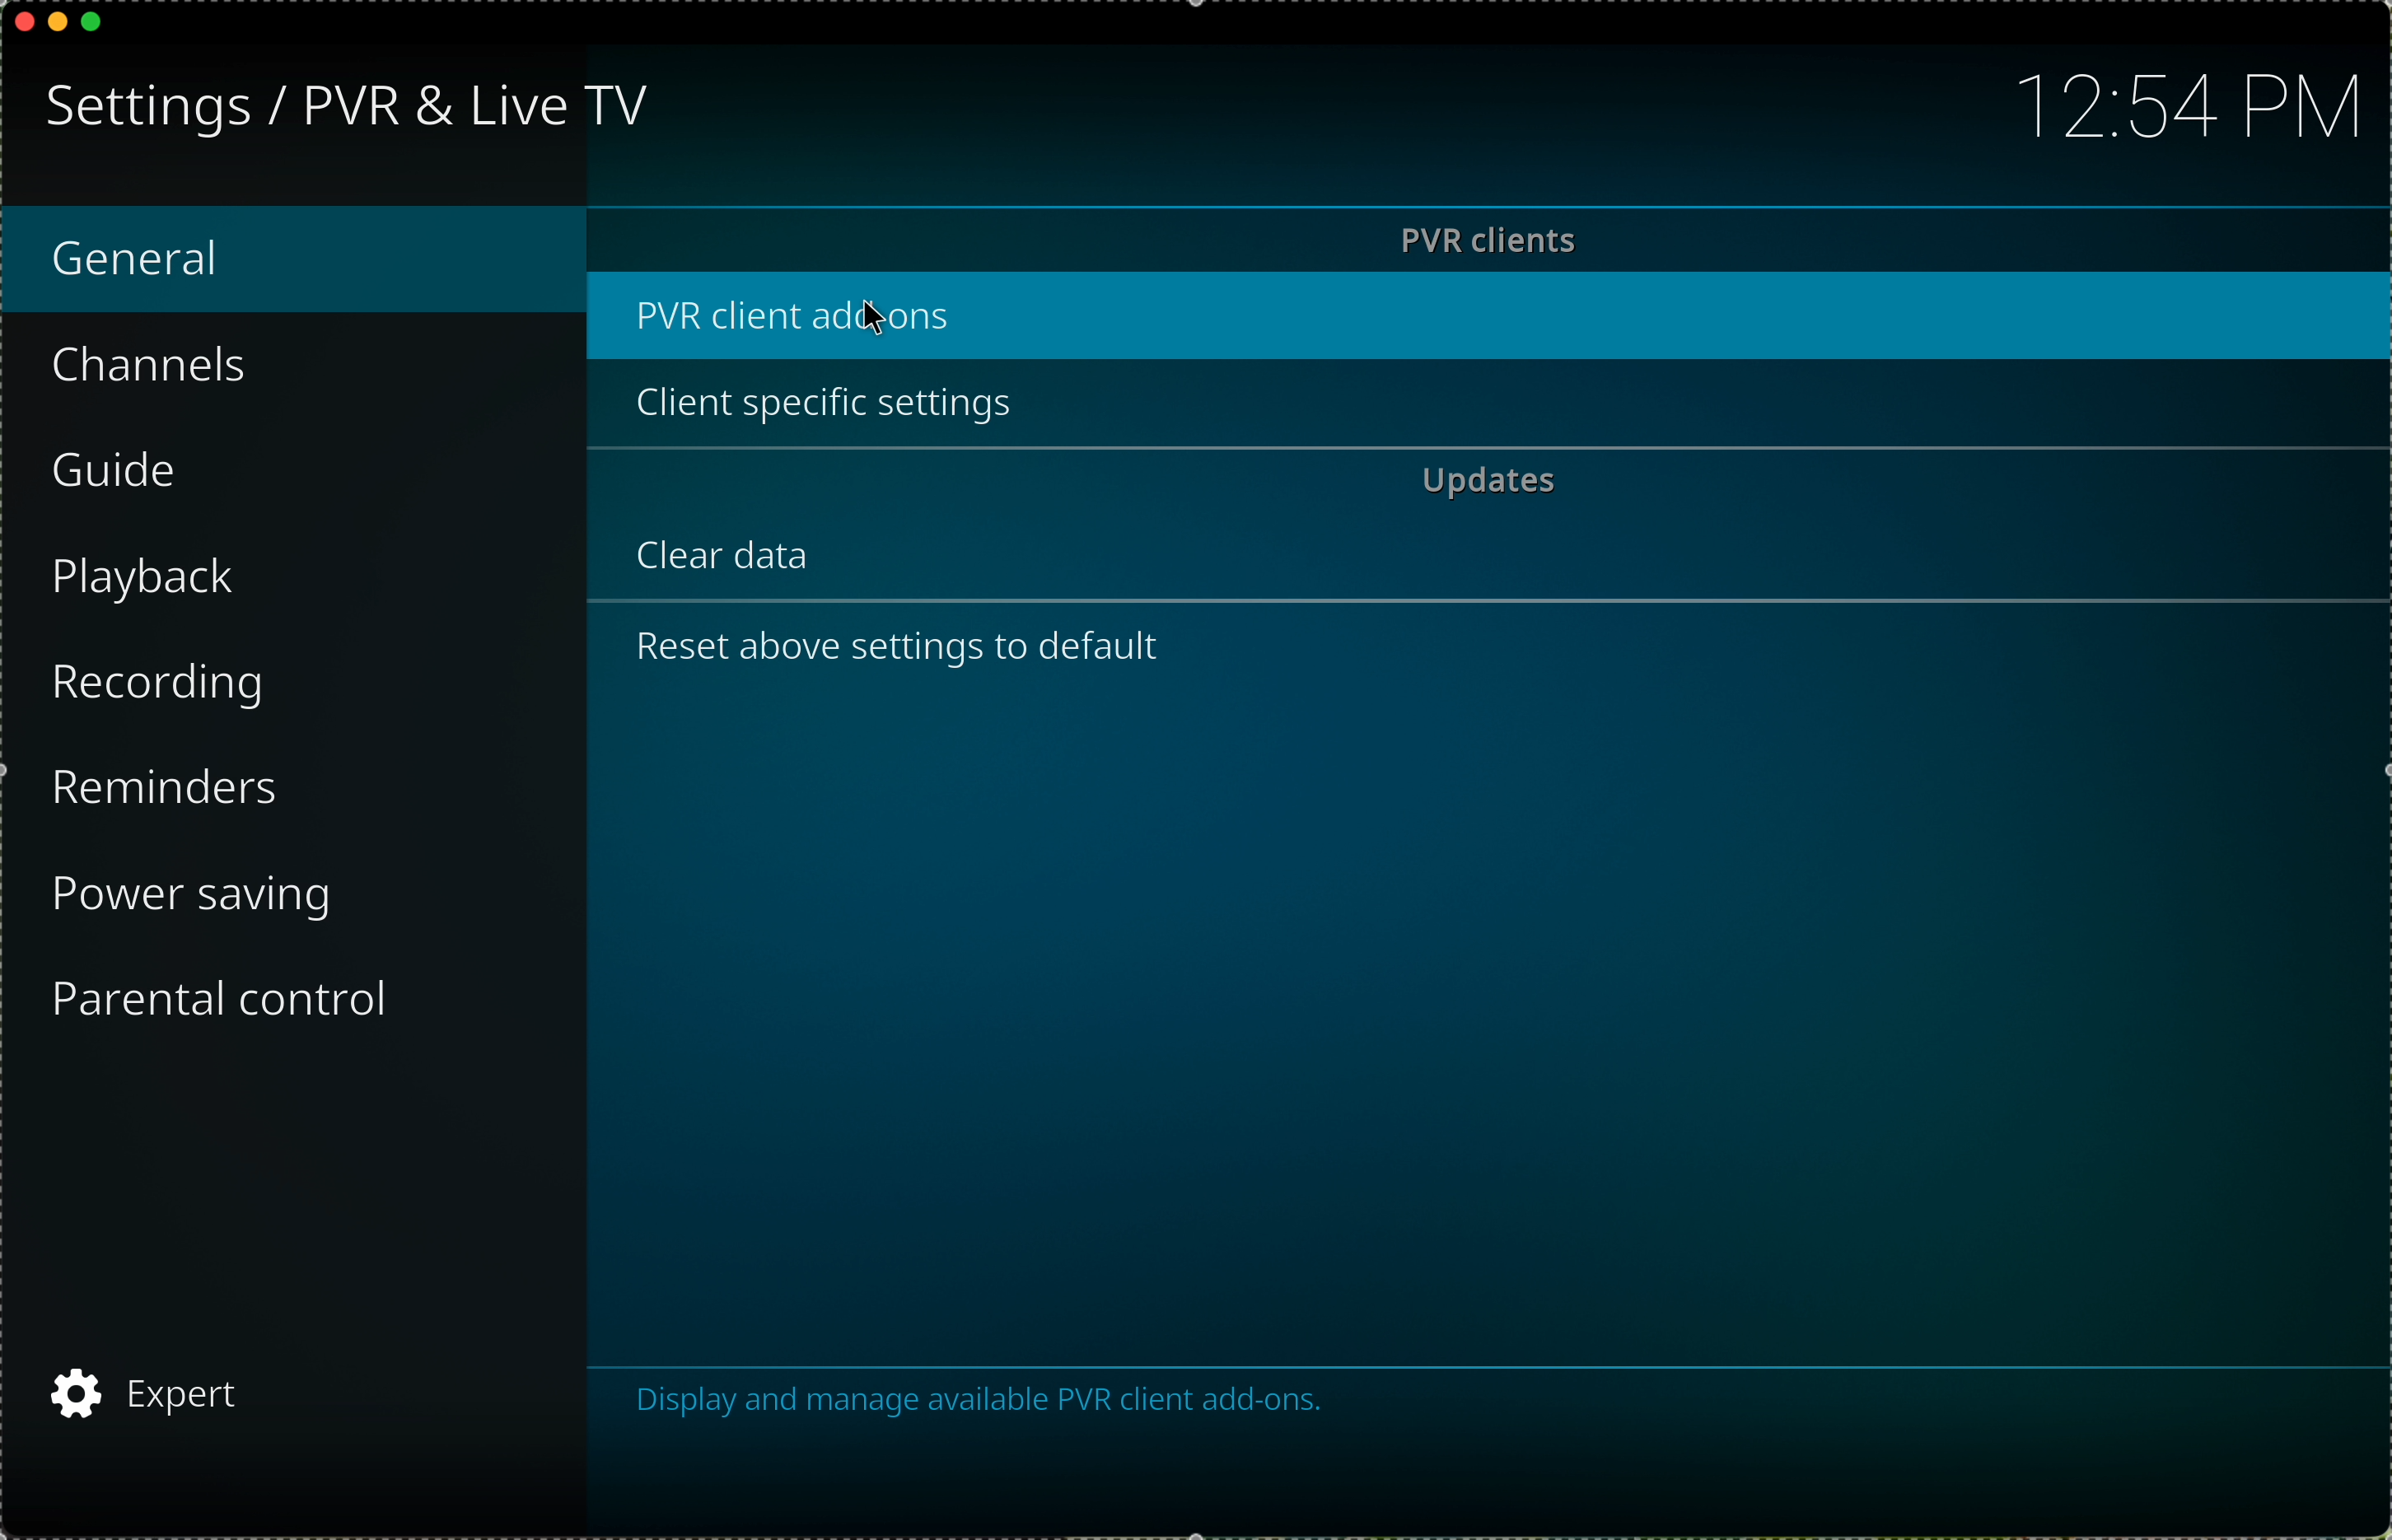 This screenshot has width=2392, height=1540. I want to click on Settings/ PVR & Live TV, so click(351, 108).